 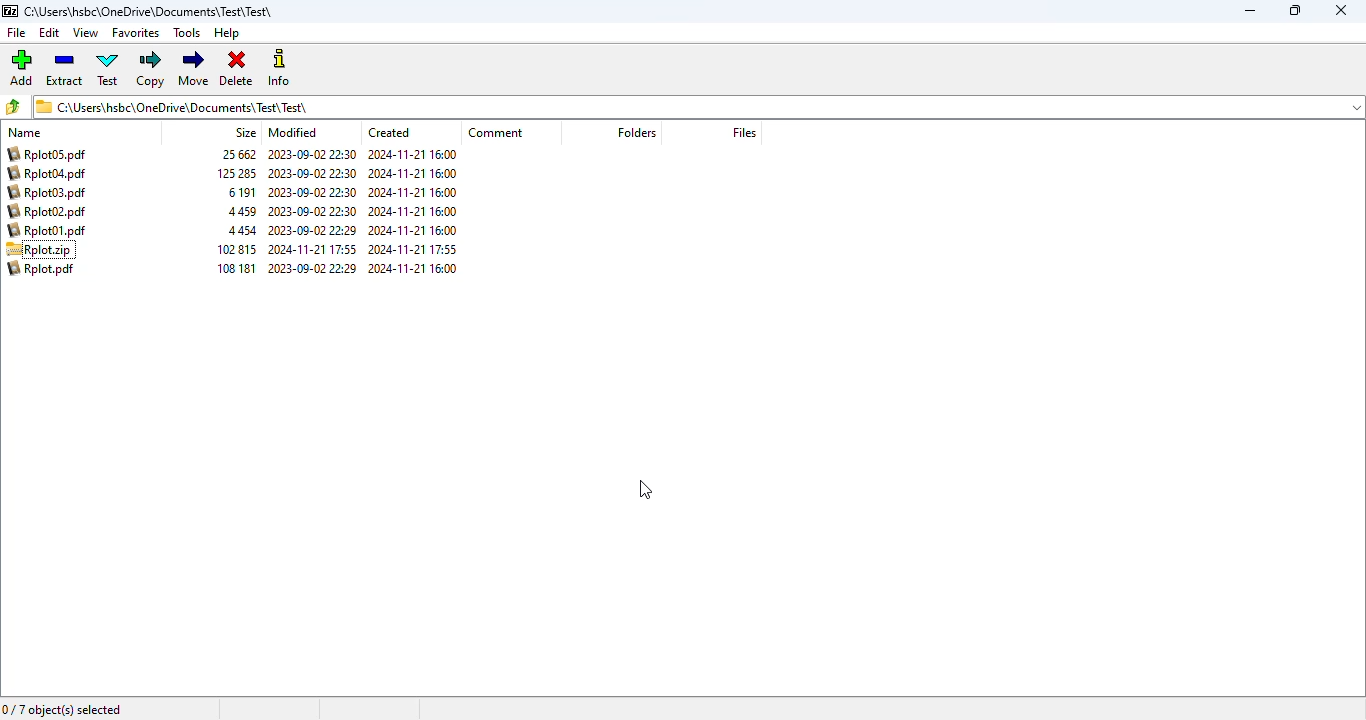 What do you see at coordinates (236, 69) in the screenshot?
I see `delete` at bounding box center [236, 69].